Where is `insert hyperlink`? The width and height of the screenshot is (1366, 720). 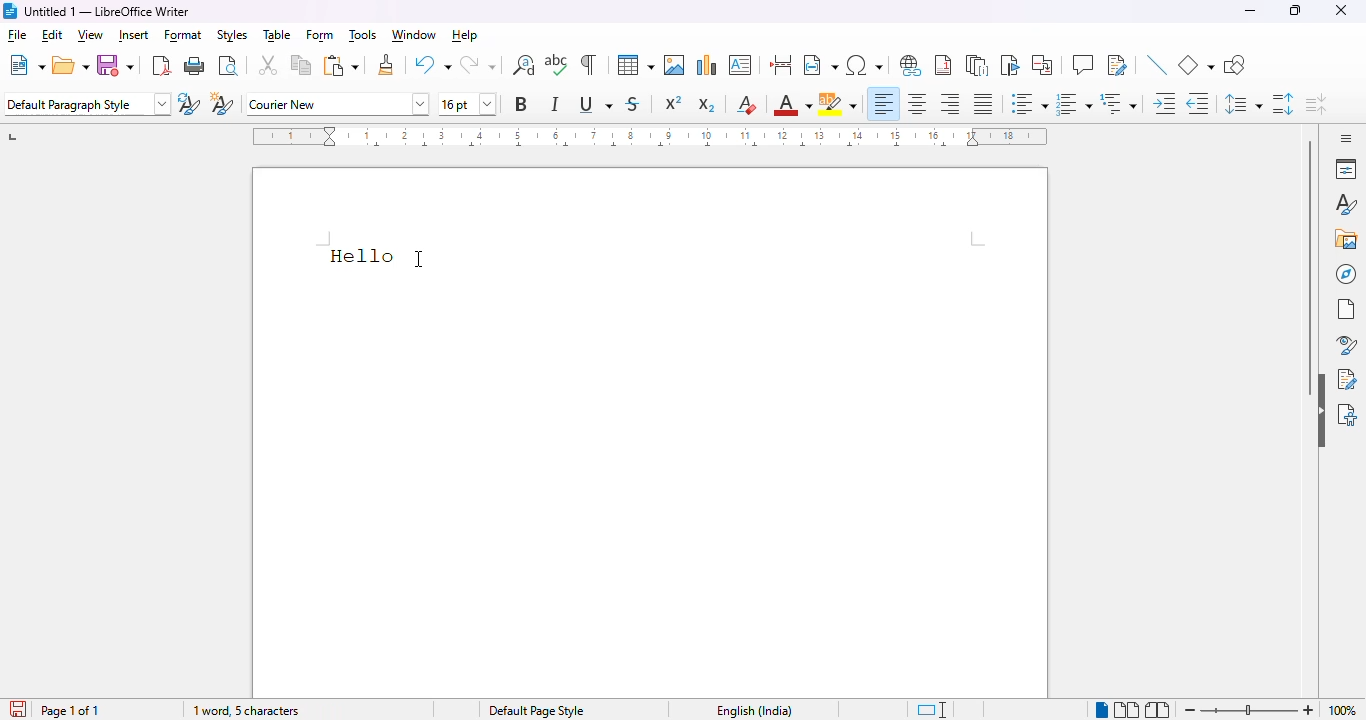 insert hyperlink is located at coordinates (912, 65).